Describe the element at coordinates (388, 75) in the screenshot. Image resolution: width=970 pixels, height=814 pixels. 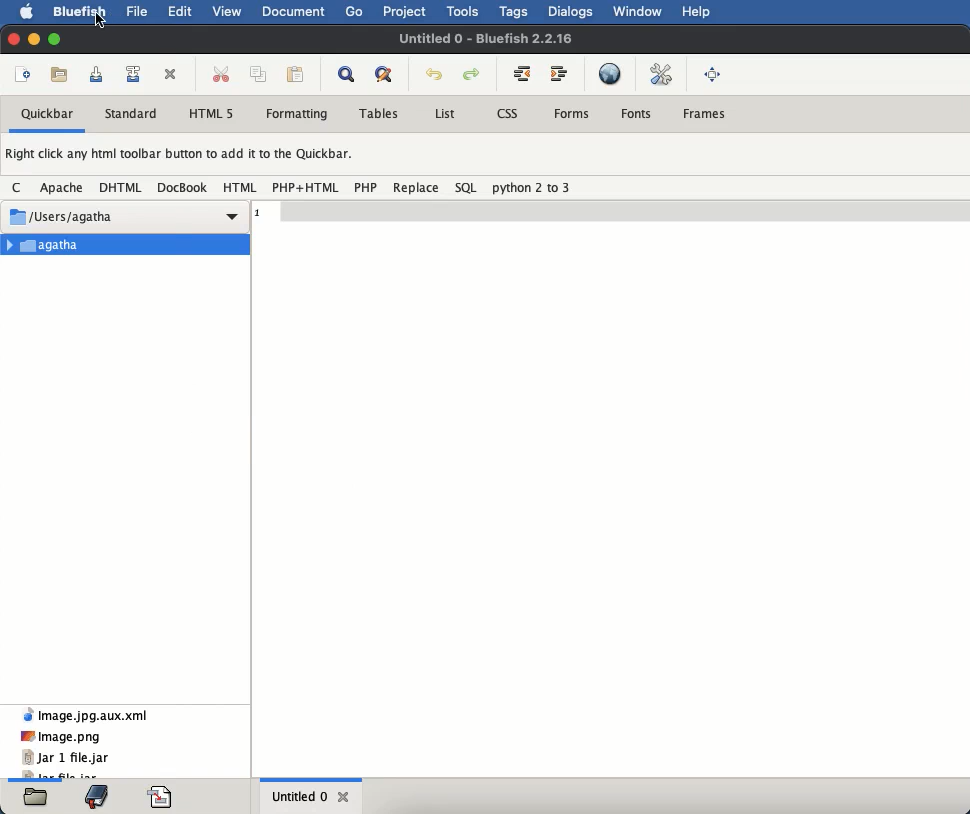
I see `advanced find and replace` at that location.